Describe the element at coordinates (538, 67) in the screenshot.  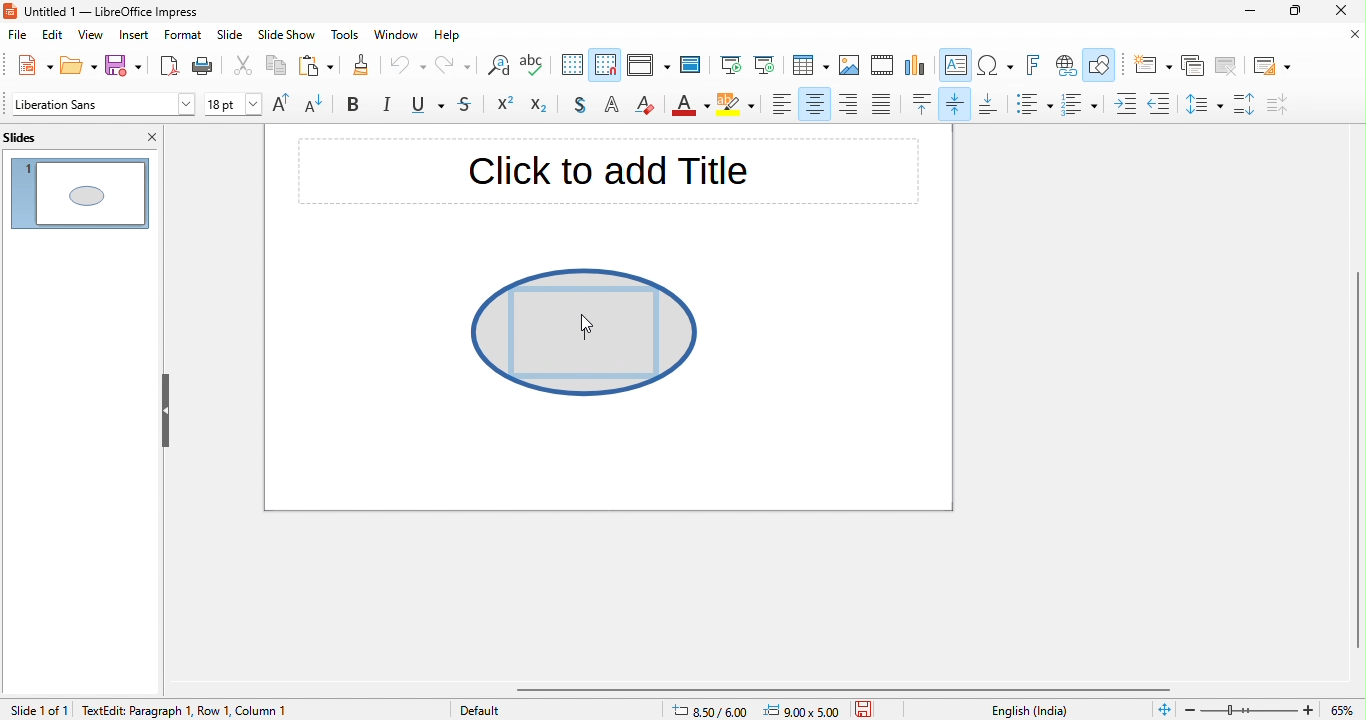
I see `spelling` at that location.